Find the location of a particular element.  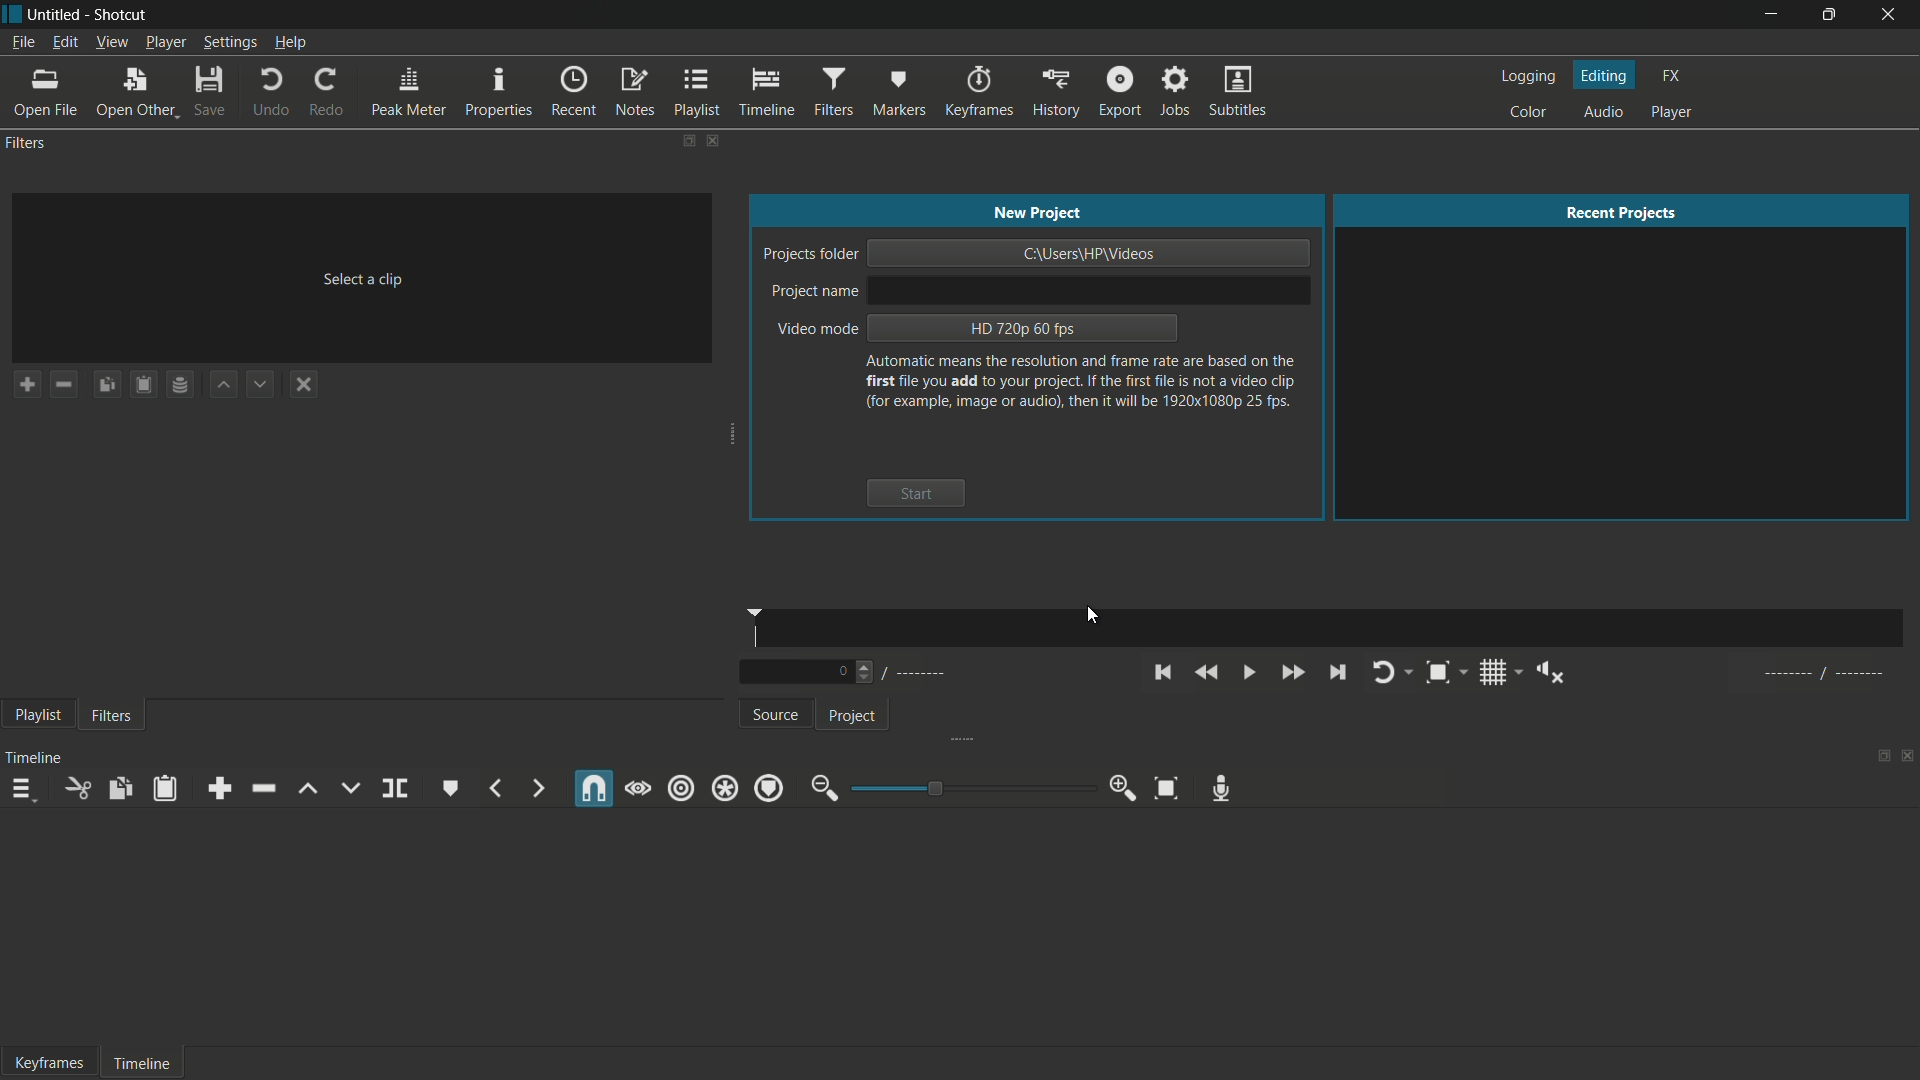

skip to the next point is located at coordinates (1337, 673).